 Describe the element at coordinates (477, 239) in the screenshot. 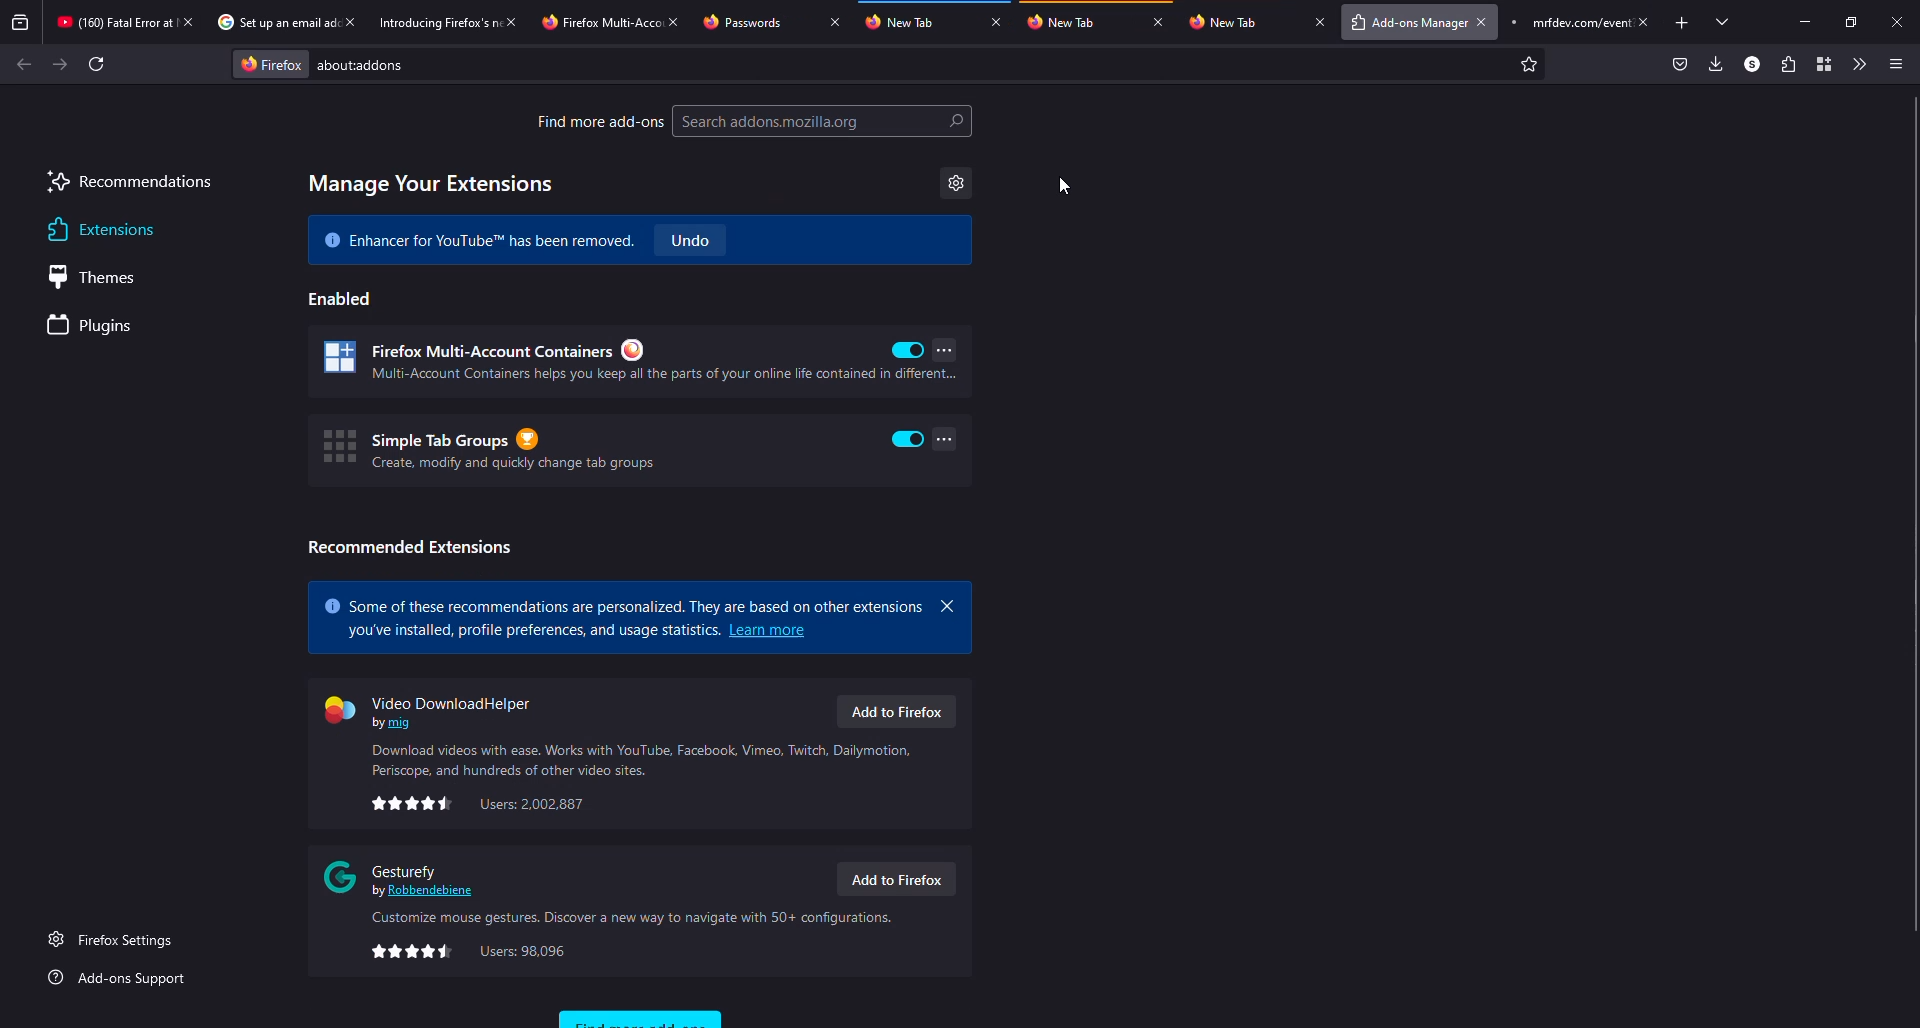

I see `enhancer removed` at that location.